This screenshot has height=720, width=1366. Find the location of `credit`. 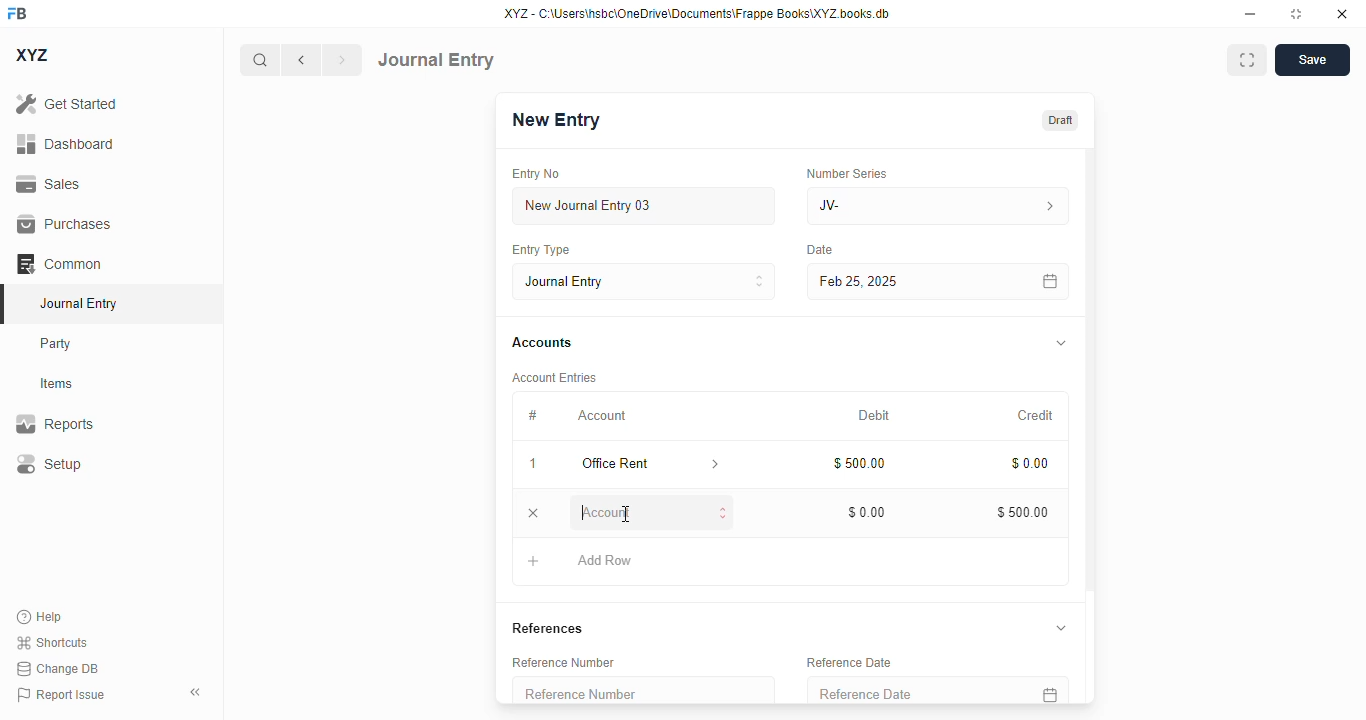

credit is located at coordinates (1037, 416).